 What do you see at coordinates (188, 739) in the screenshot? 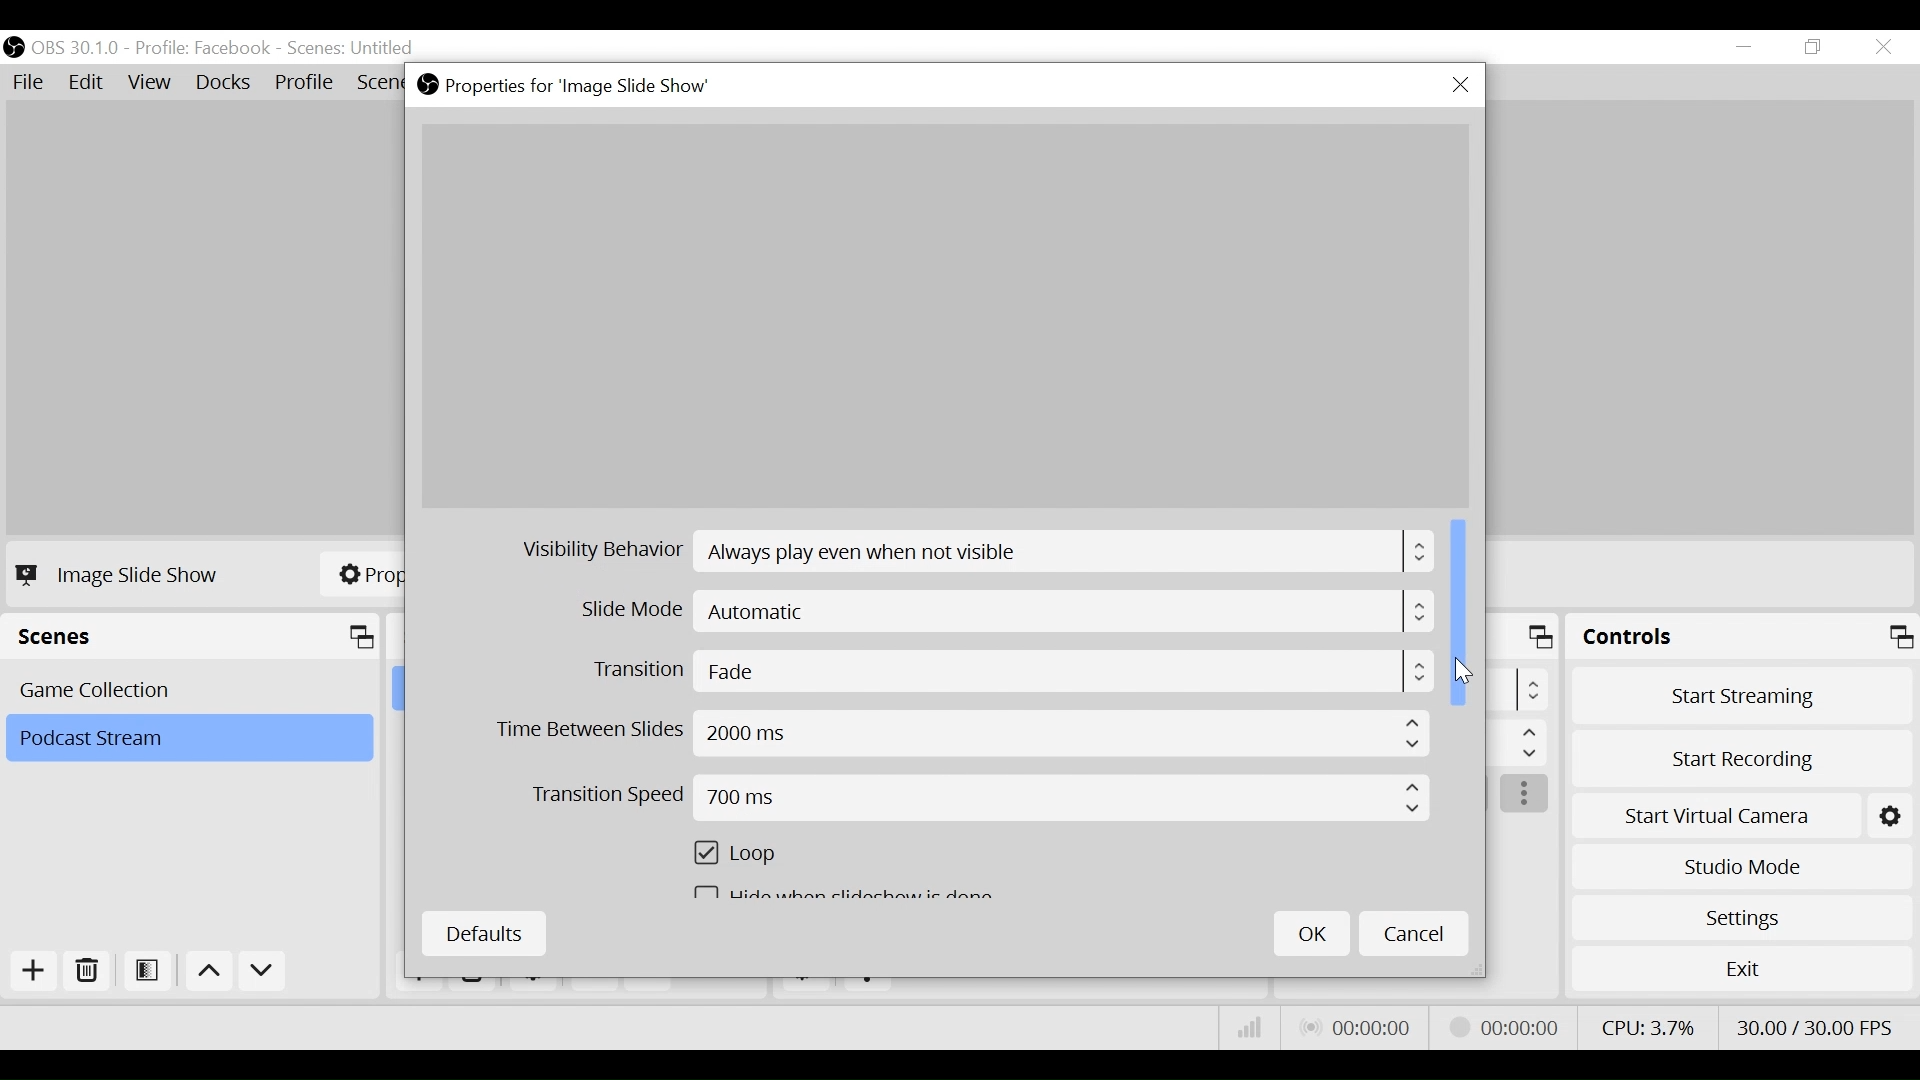
I see `Scene ` at bounding box center [188, 739].